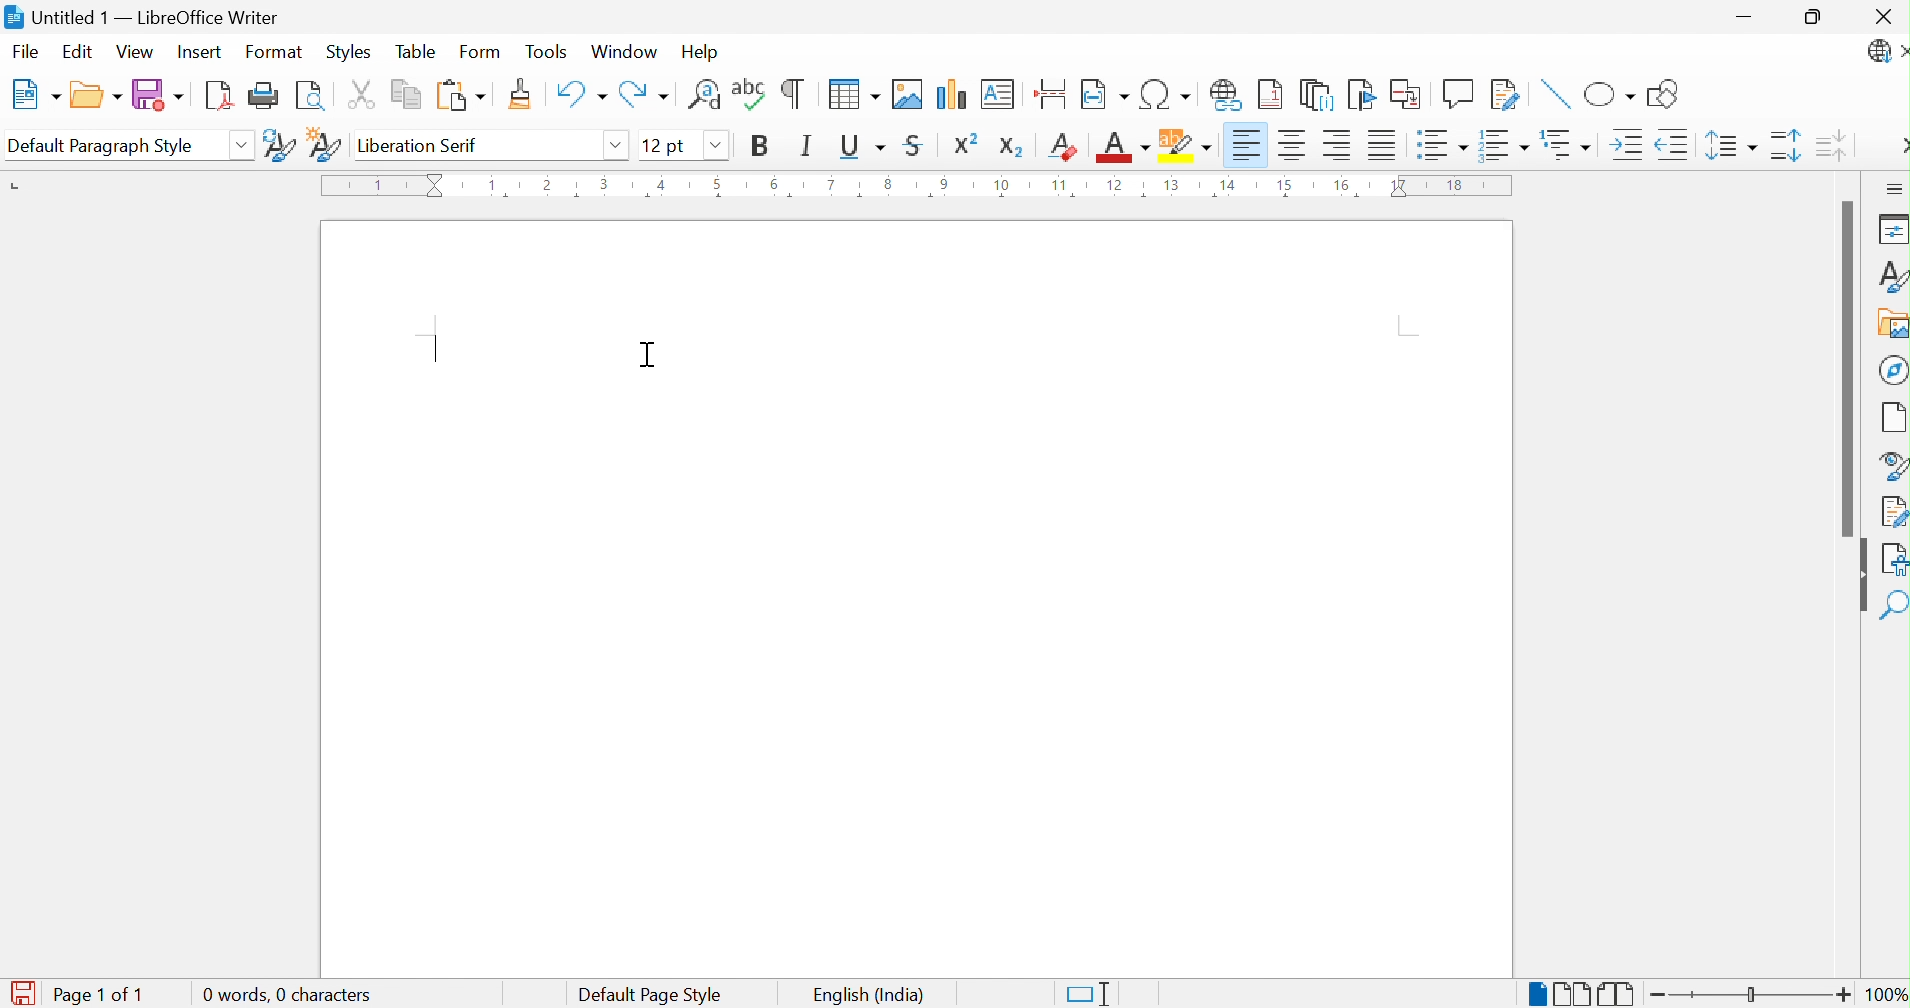  Describe the element at coordinates (1890, 230) in the screenshot. I see `Properties` at that location.